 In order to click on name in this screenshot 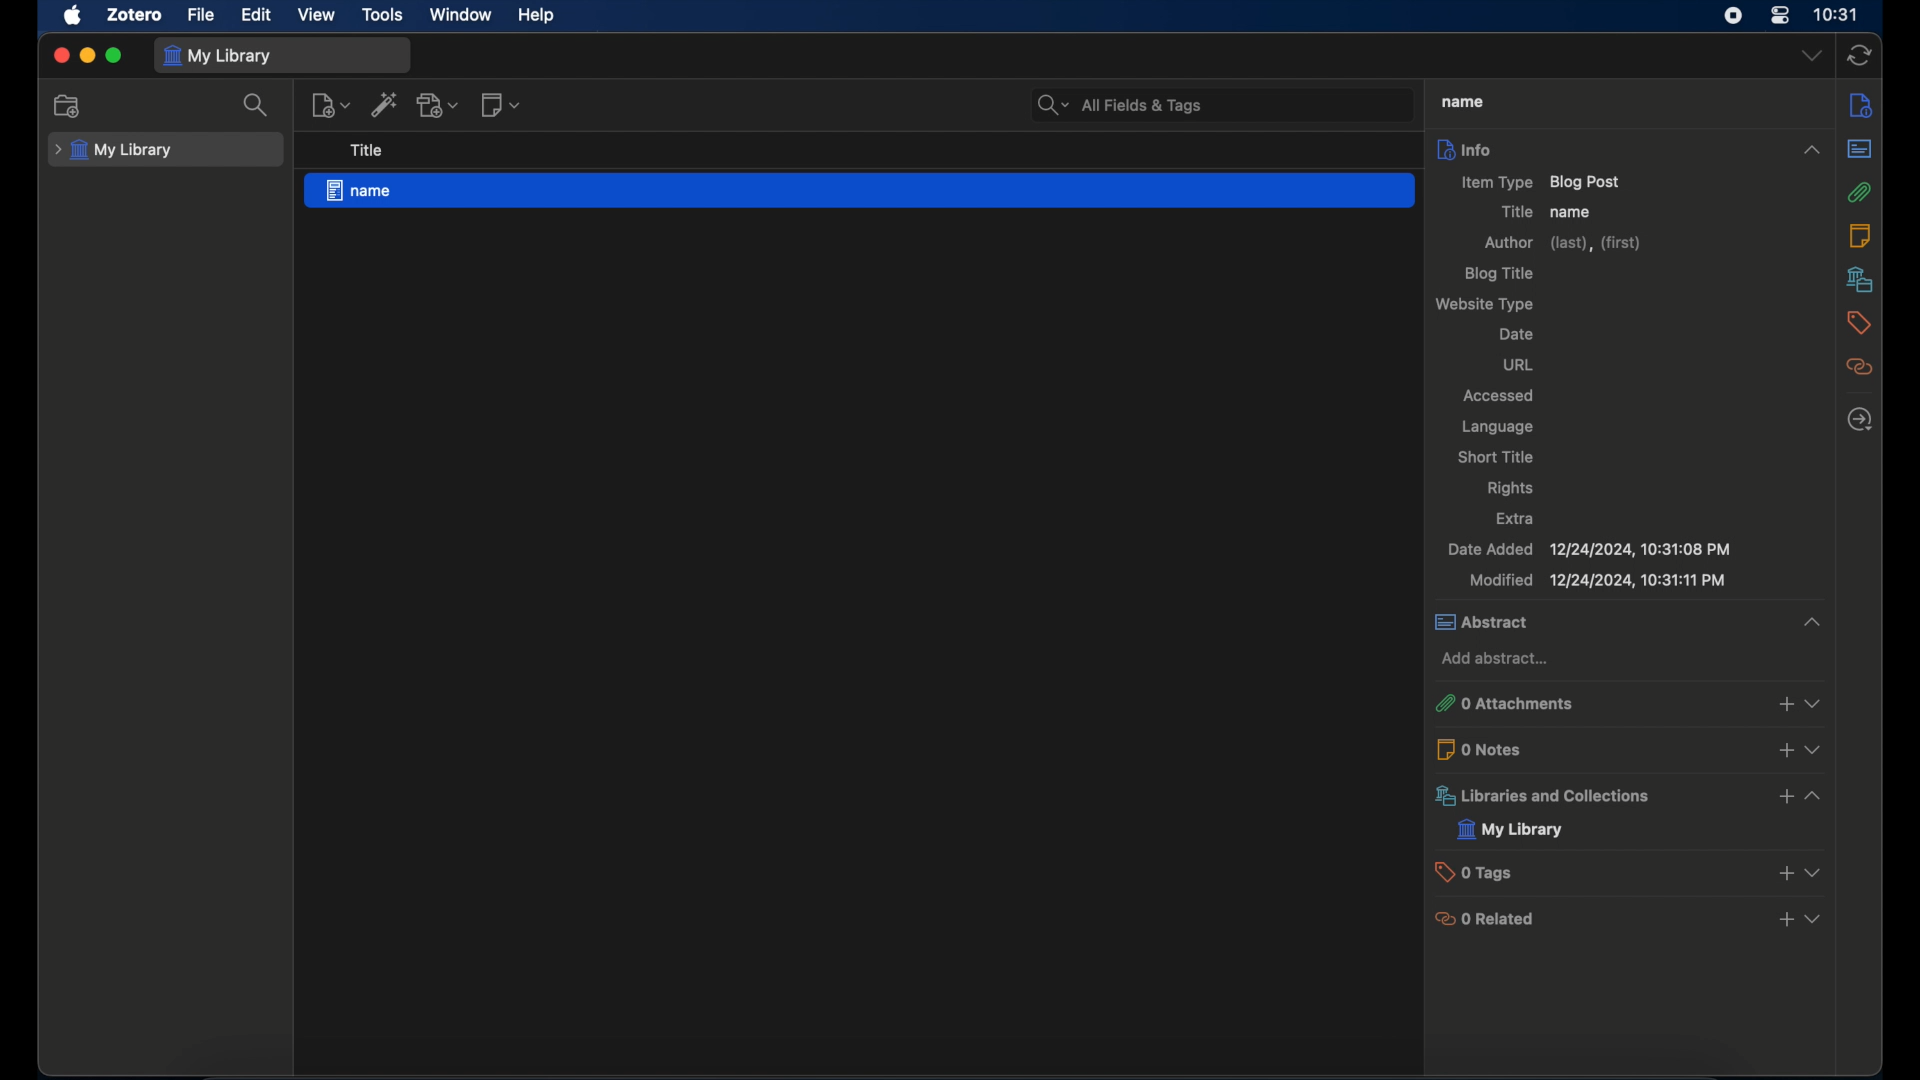, I will do `click(1572, 213)`.